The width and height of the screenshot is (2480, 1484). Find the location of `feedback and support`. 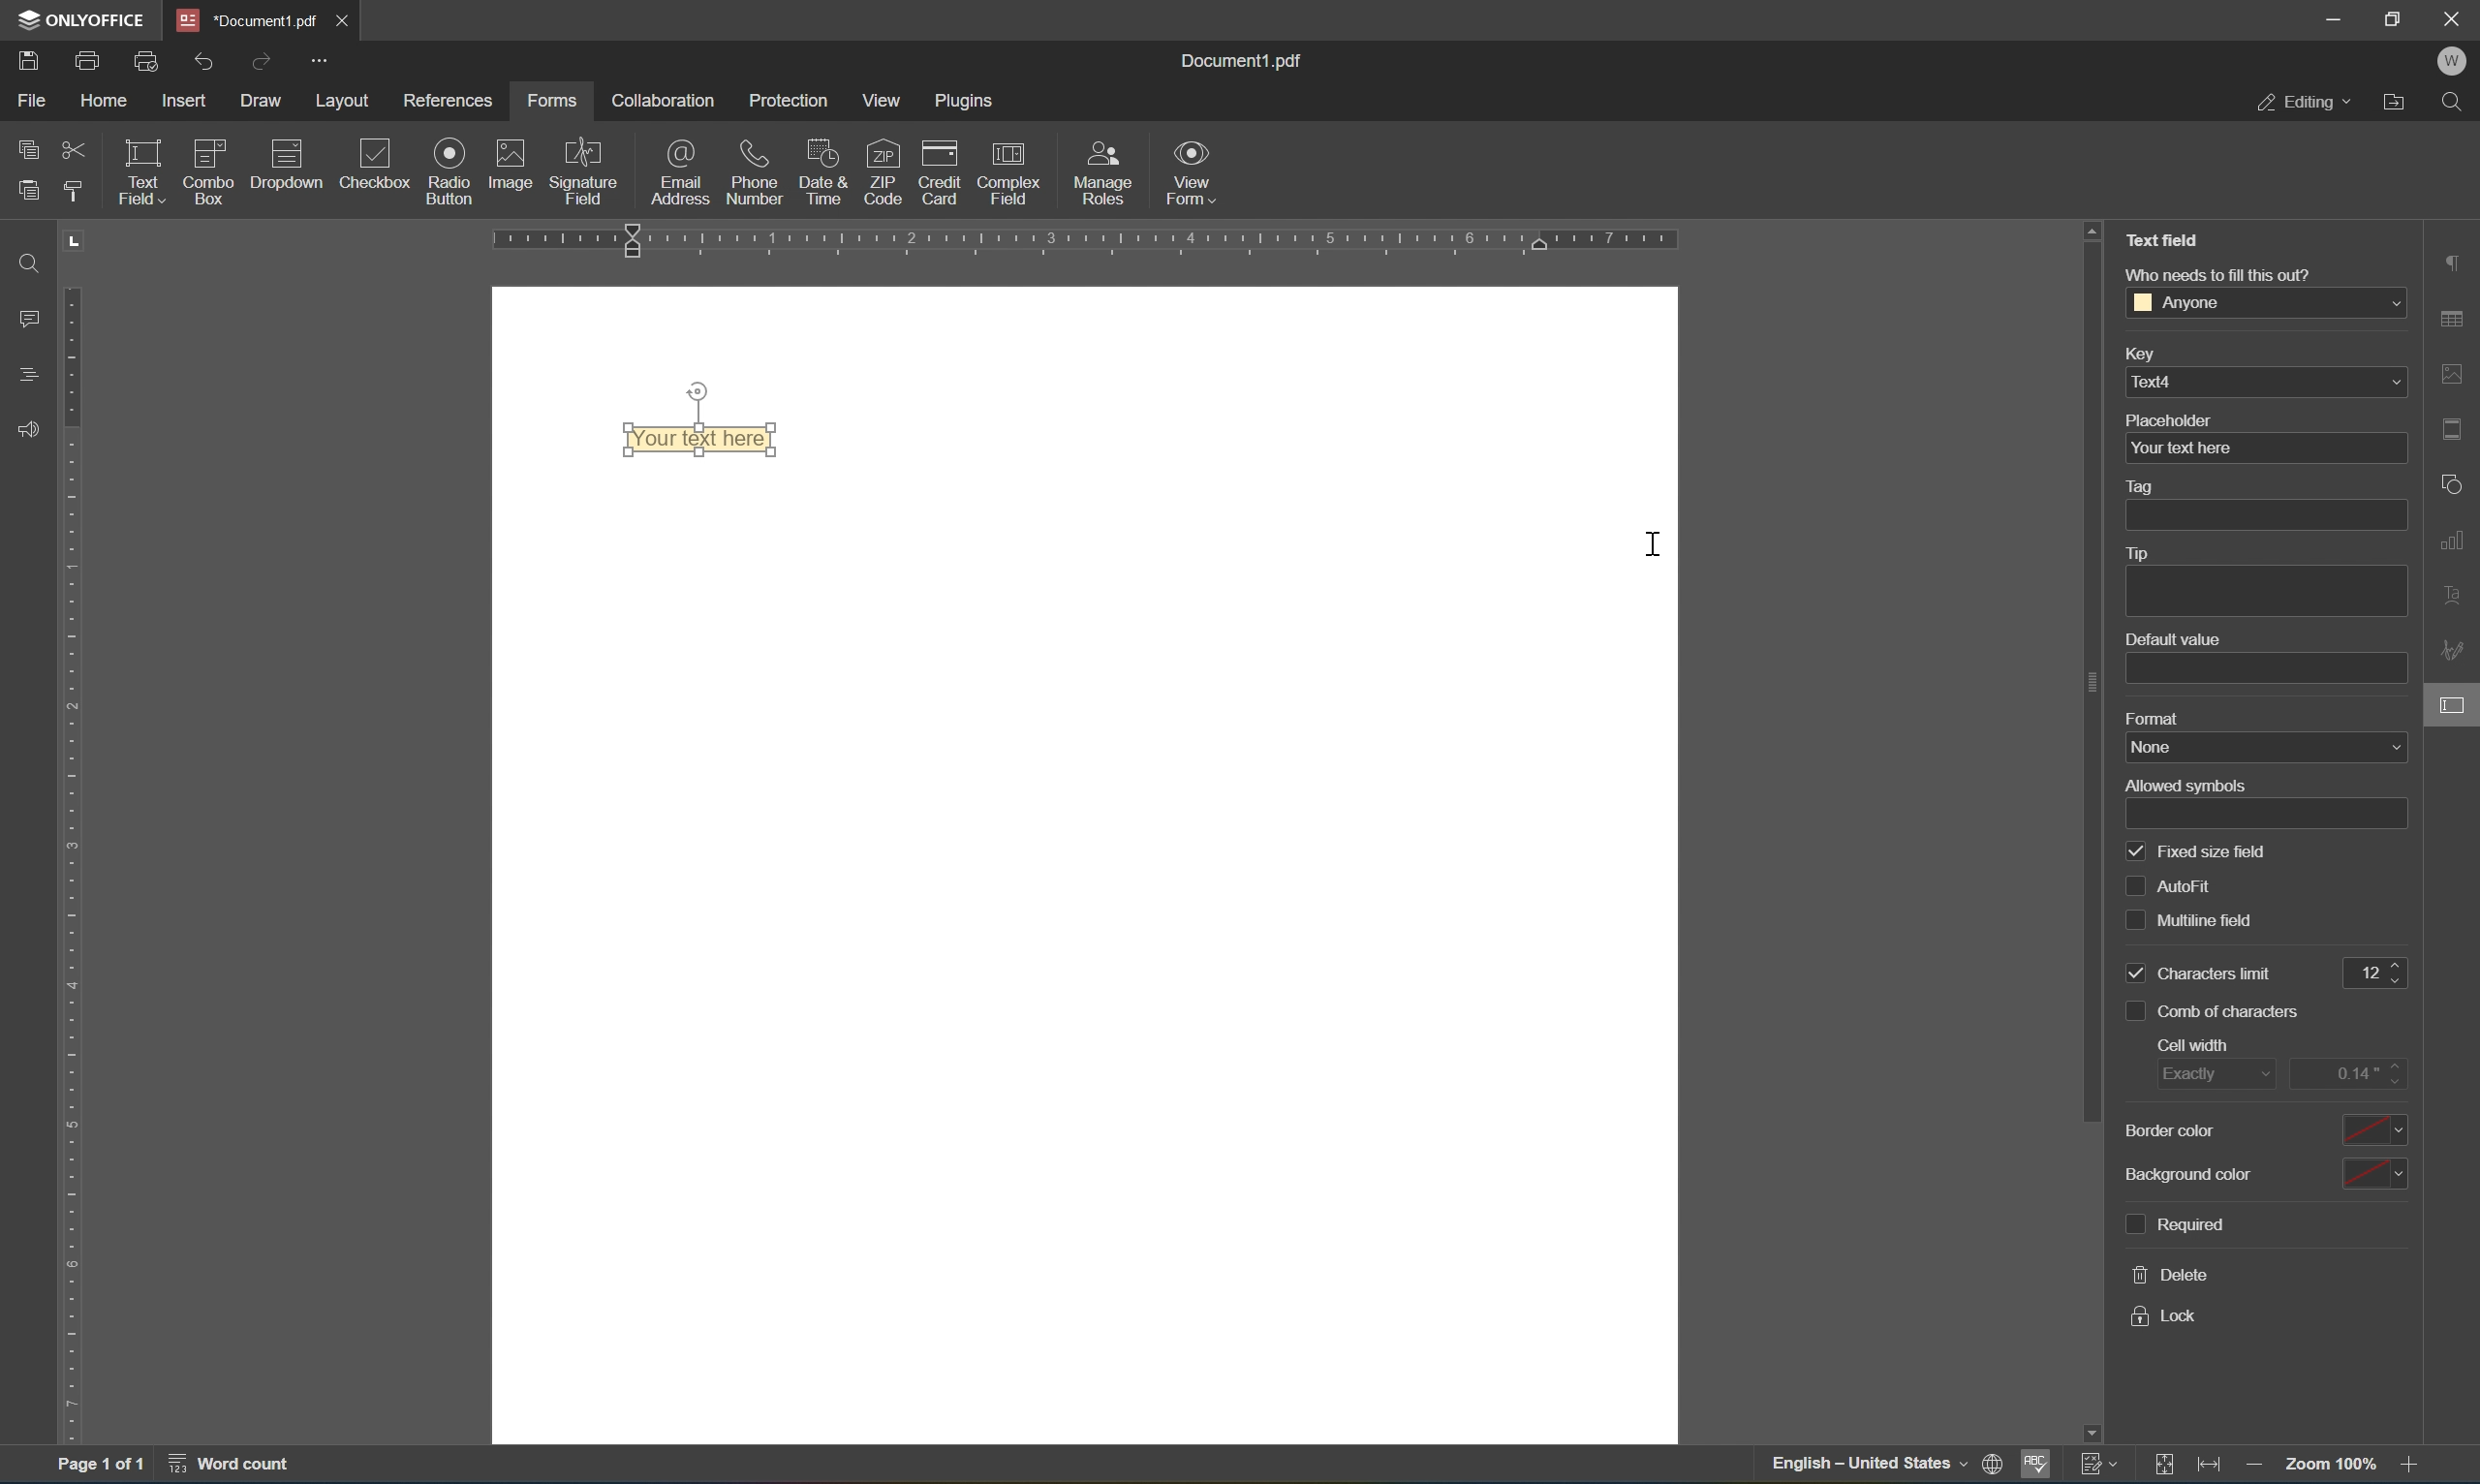

feedback and support is located at coordinates (30, 432).